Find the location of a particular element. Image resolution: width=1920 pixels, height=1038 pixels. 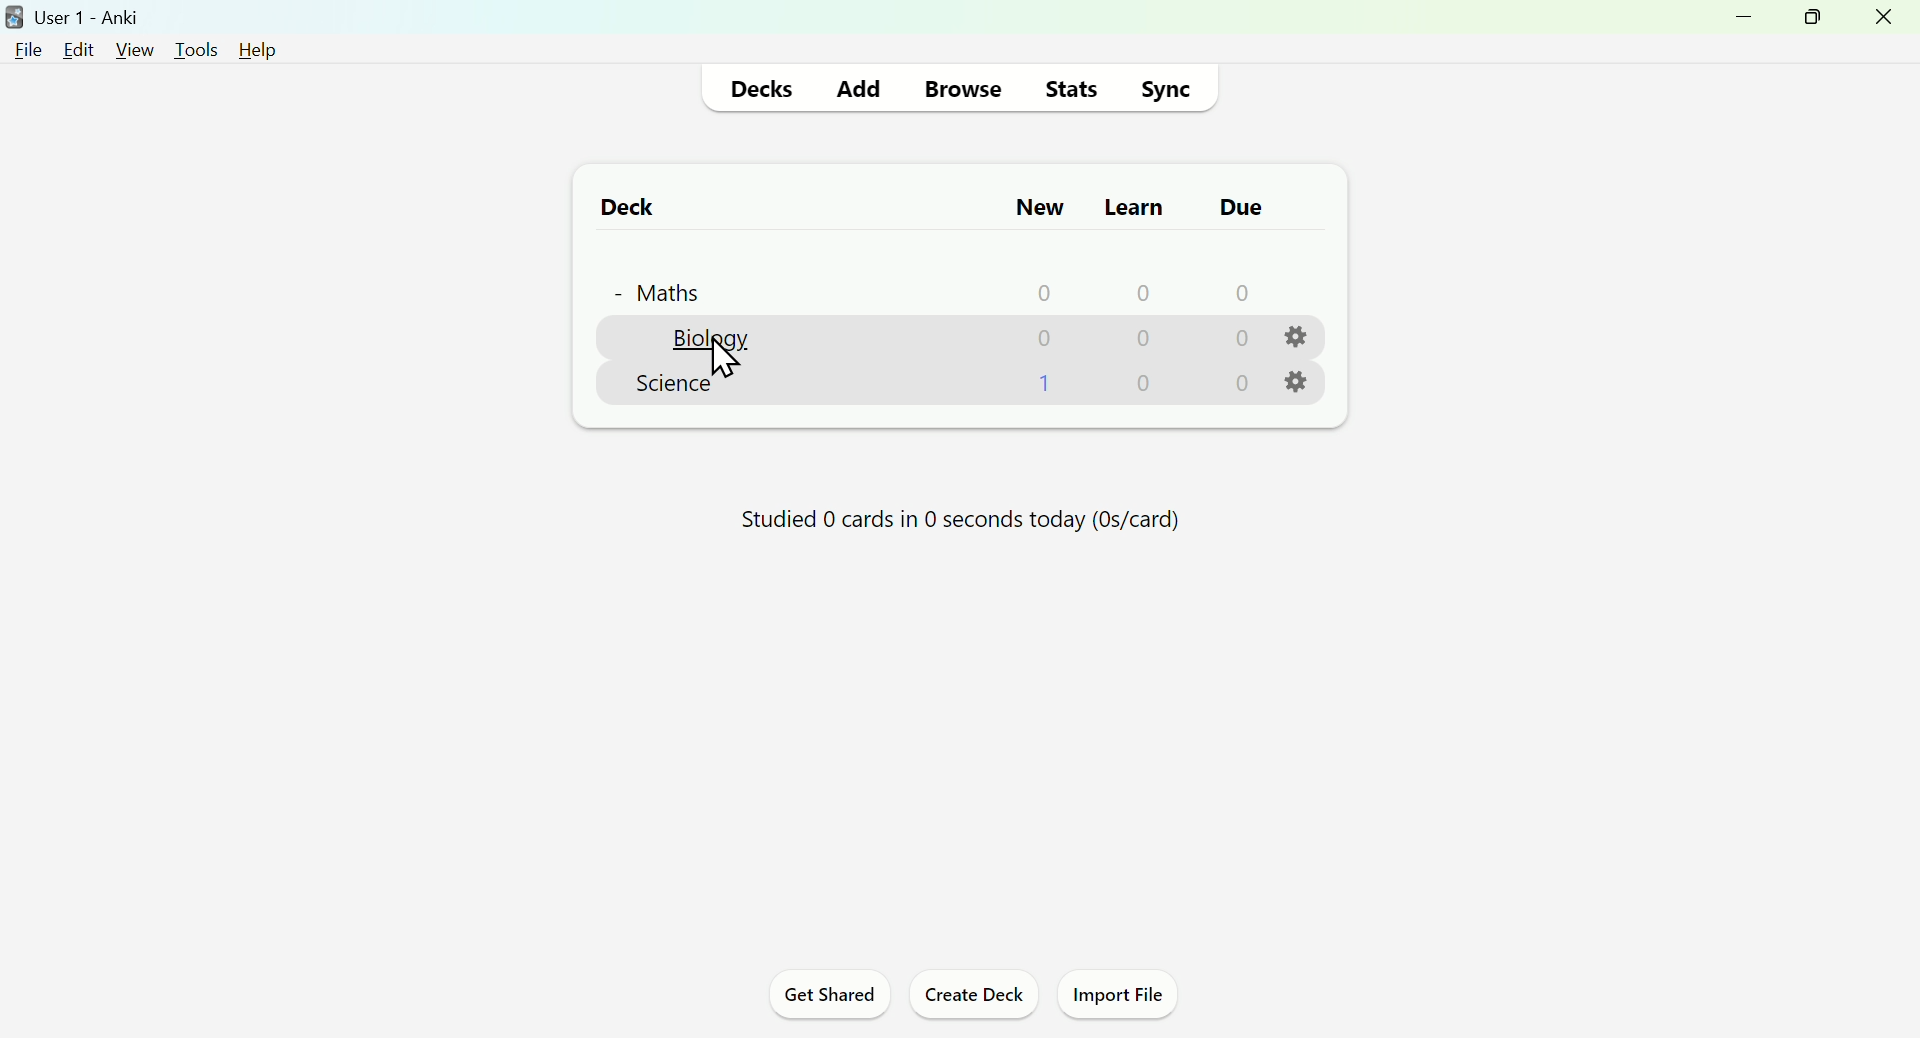

Decks is located at coordinates (766, 87).